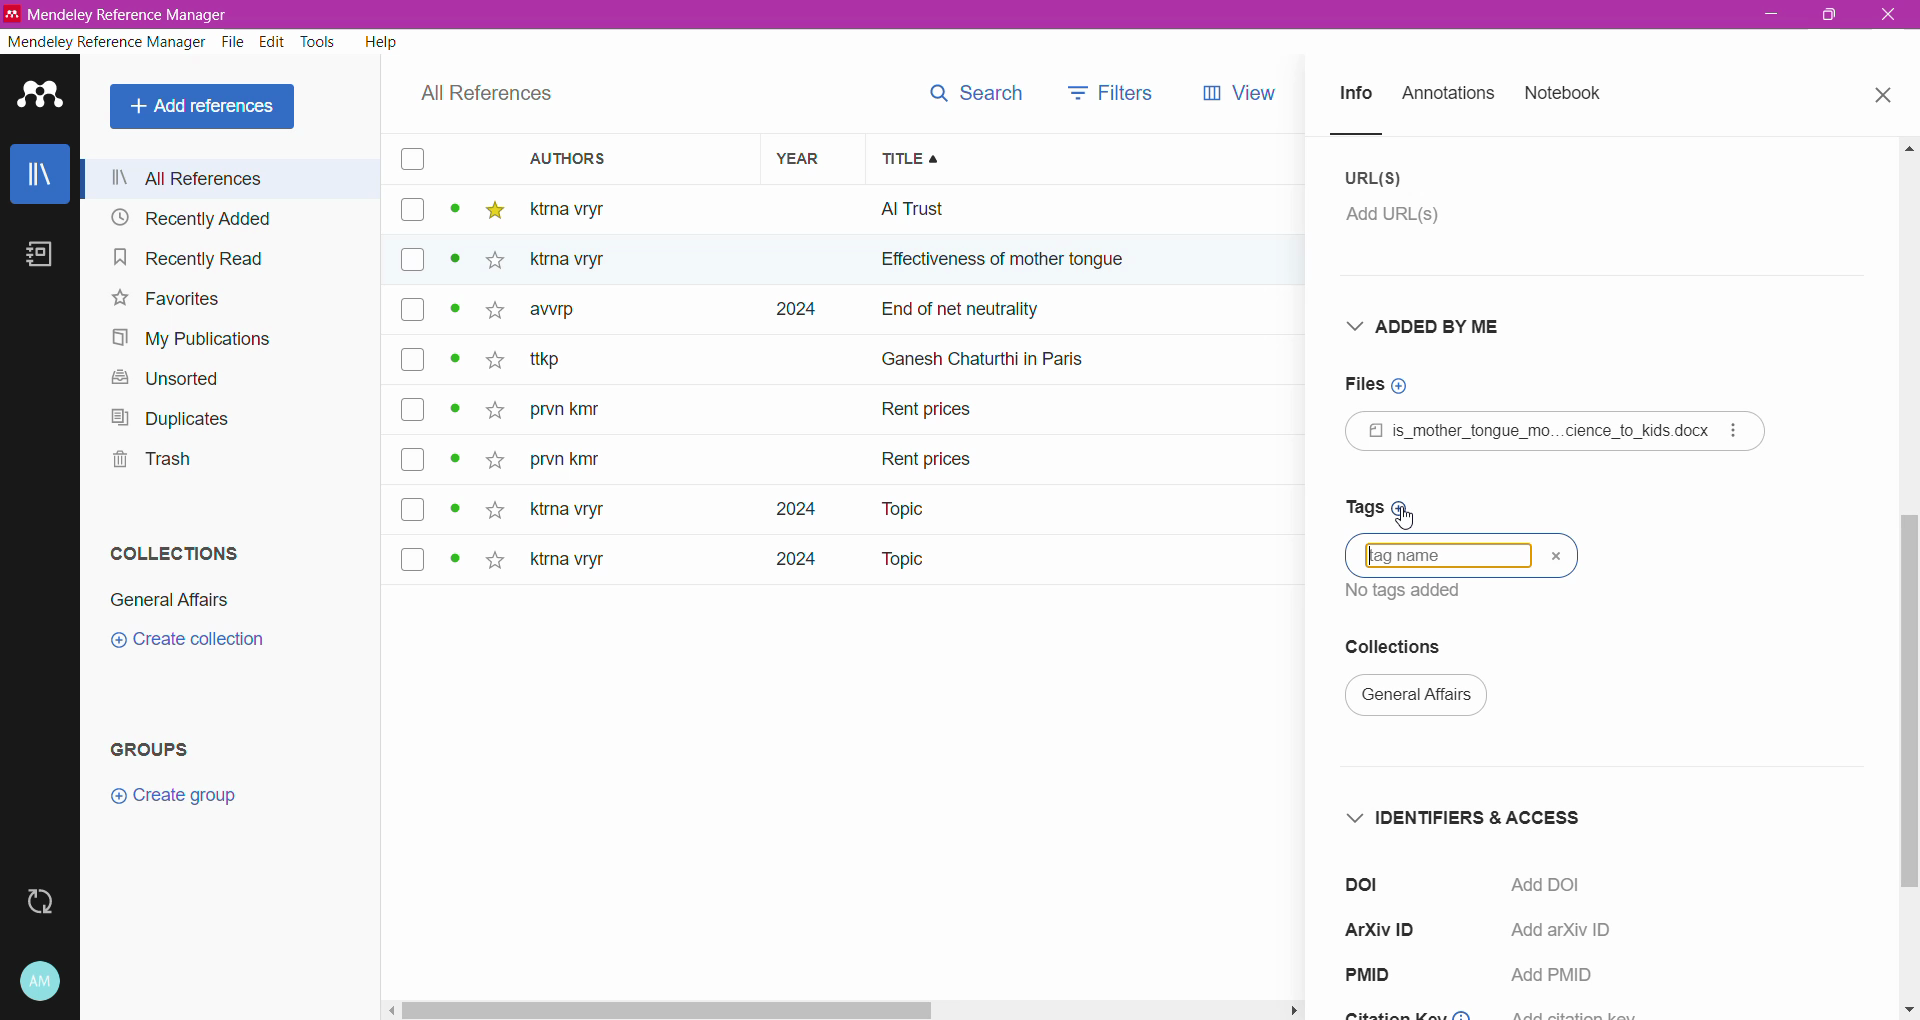 The height and width of the screenshot is (1020, 1920). What do you see at coordinates (1094, 312) in the screenshot?
I see `end of net neutrally ` at bounding box center [1094, 312].